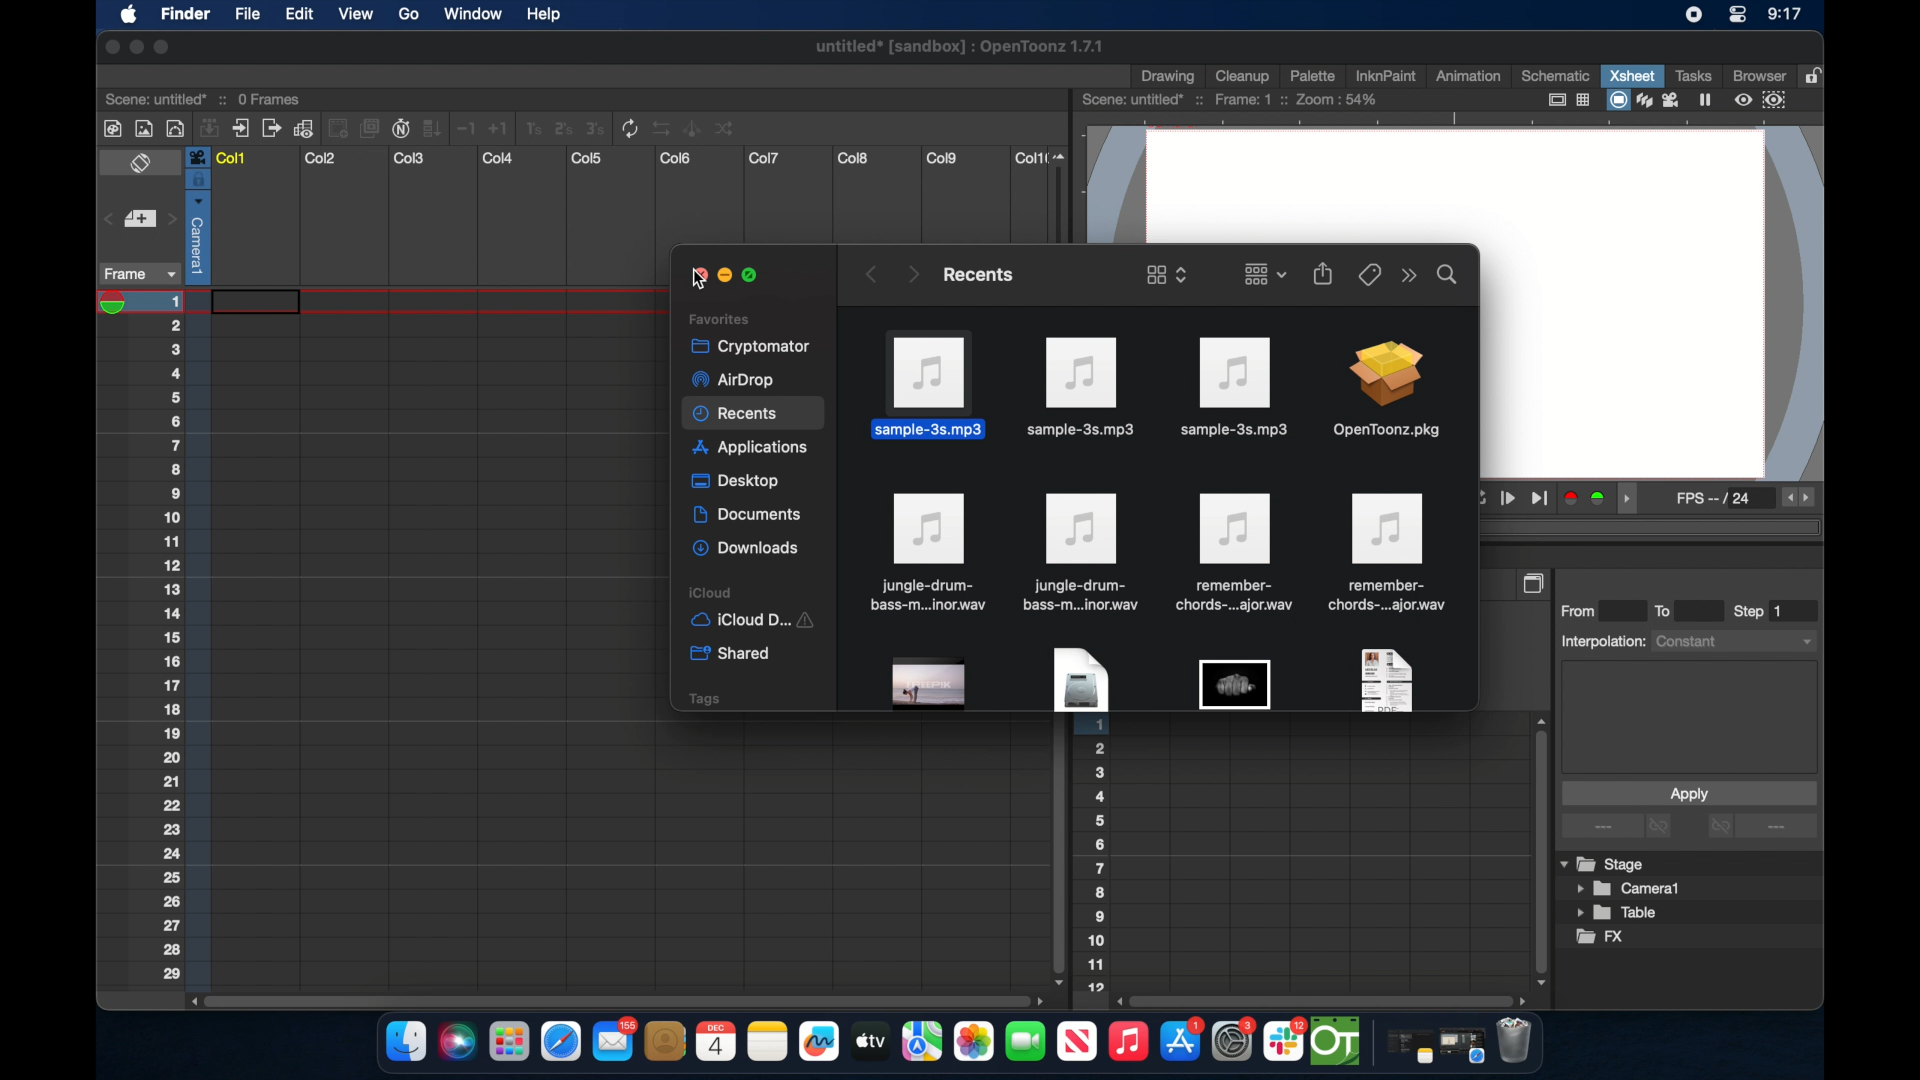  I want to click on notes, so click(1405, 1048).